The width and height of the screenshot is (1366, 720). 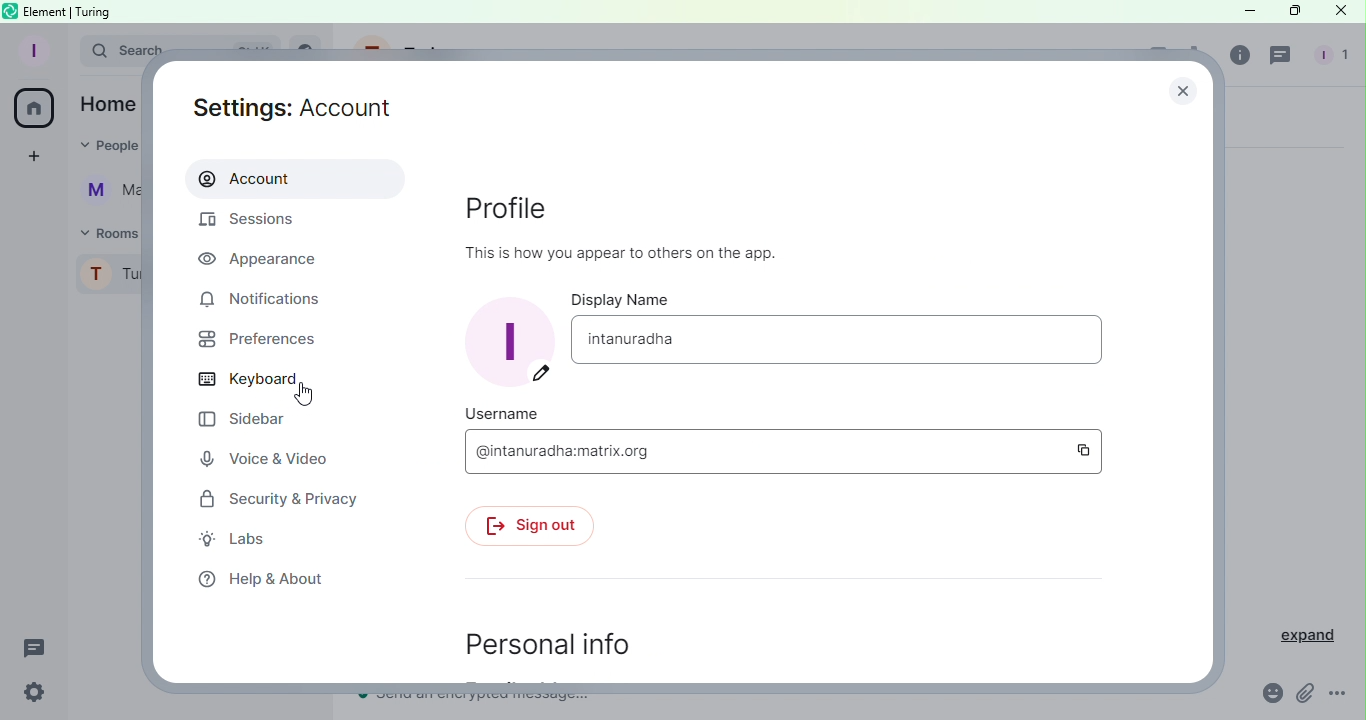 I want to click on Display name, so click(x=636, y=299).